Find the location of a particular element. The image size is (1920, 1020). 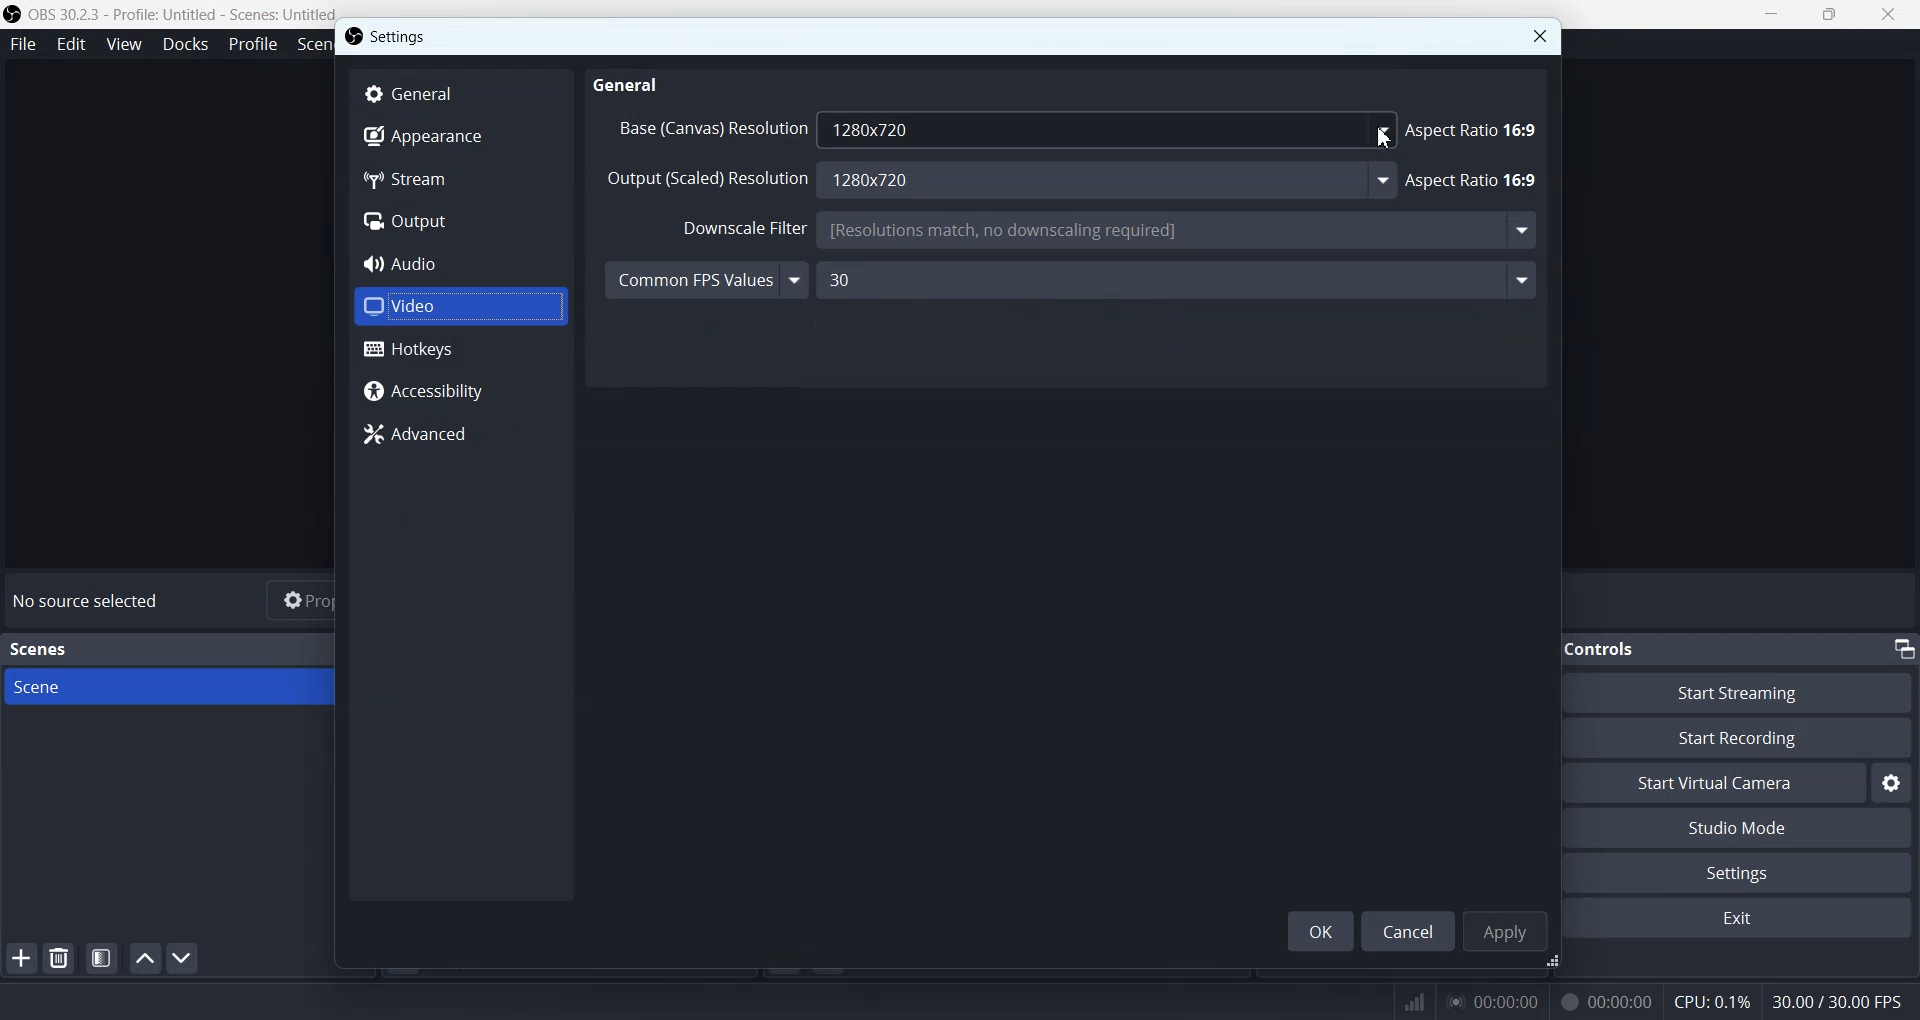

Text is located at coordinates (90, 601).